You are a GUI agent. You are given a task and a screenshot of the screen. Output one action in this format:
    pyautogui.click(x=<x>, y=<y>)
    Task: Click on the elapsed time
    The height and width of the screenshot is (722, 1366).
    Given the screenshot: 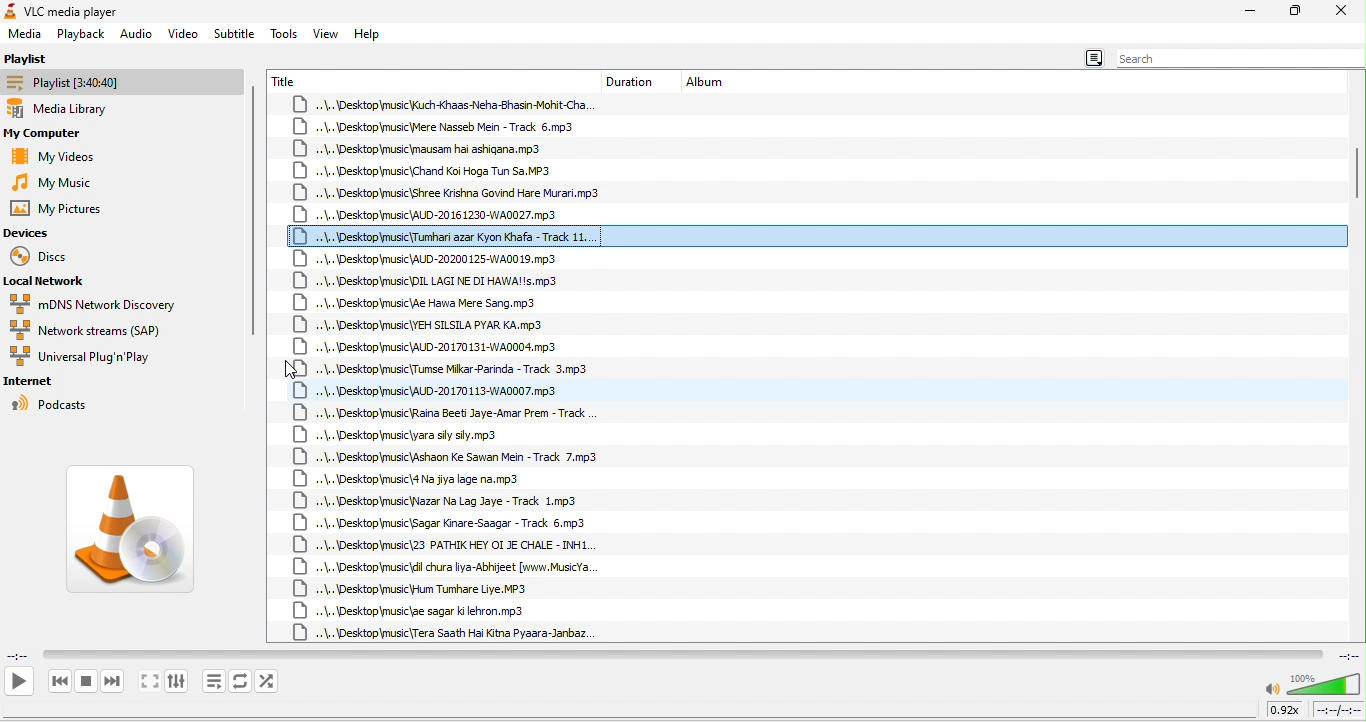 What is the action you would take?
    pyautogui.click(x=20, y=654)
    